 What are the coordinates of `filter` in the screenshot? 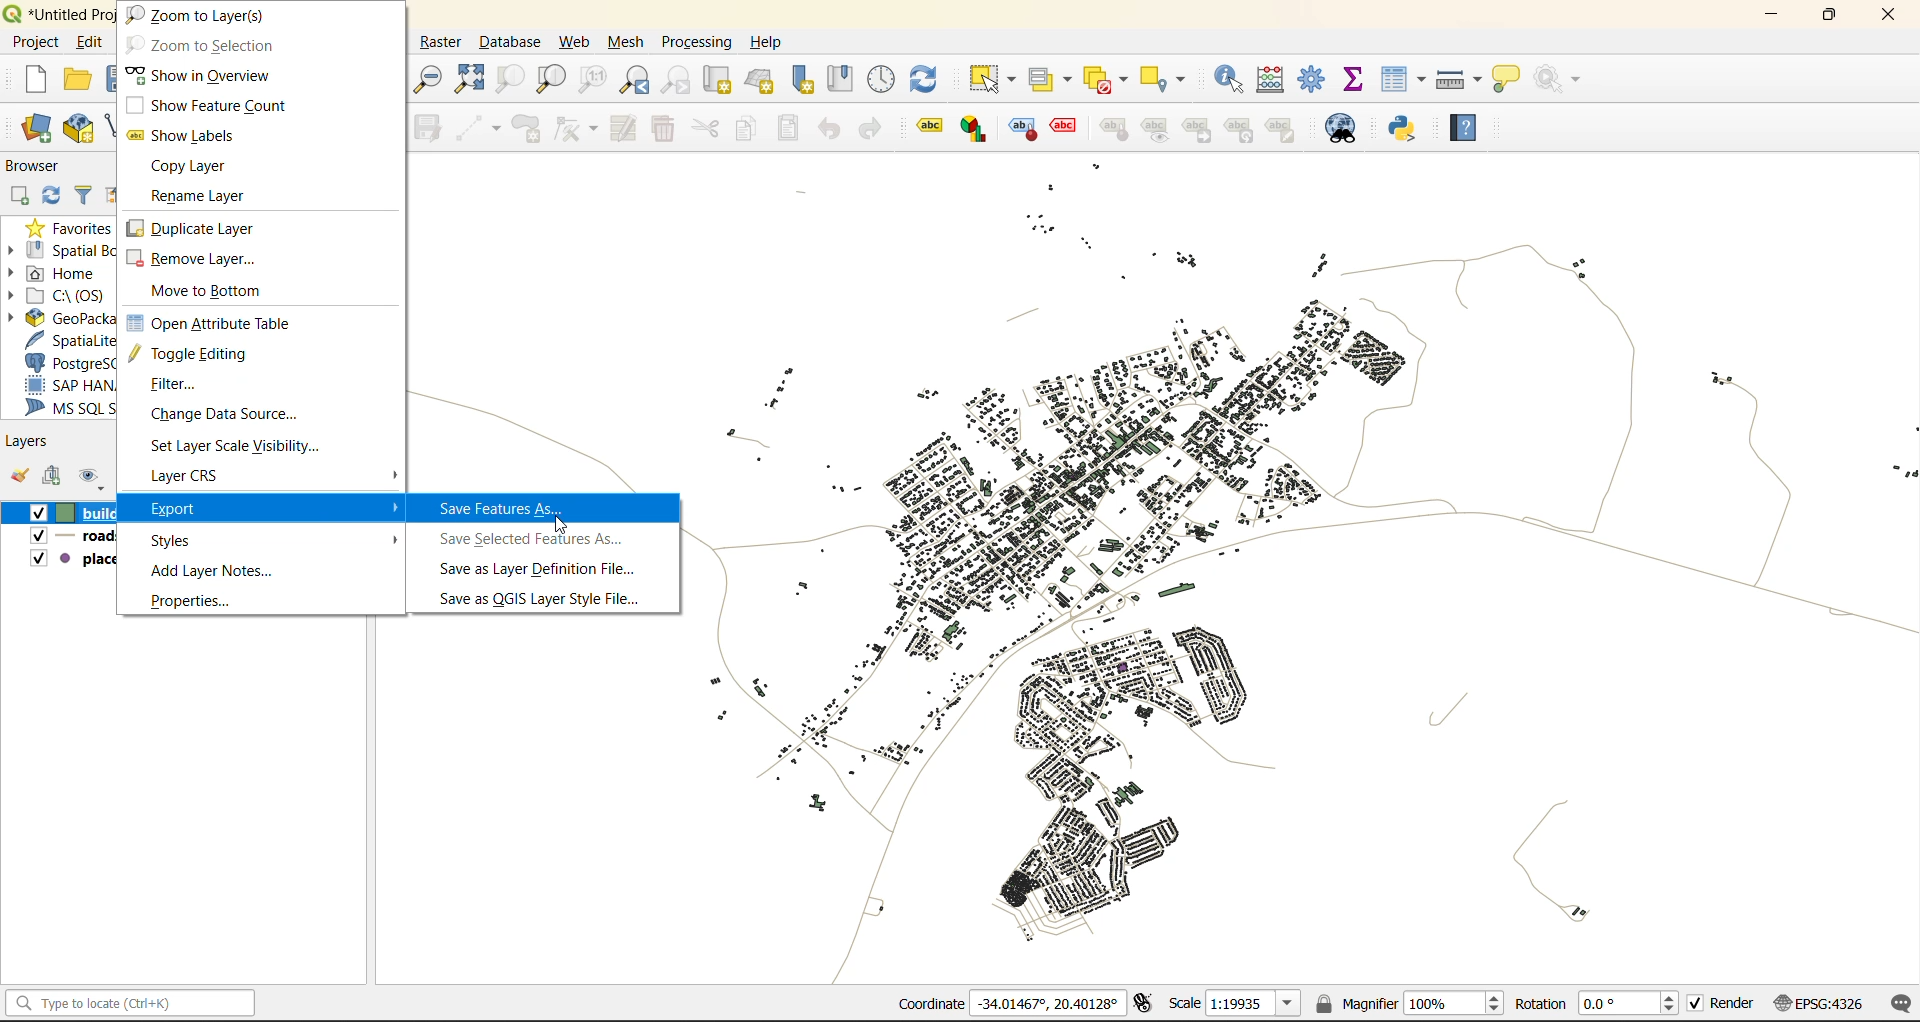 It's located at (175, 387).